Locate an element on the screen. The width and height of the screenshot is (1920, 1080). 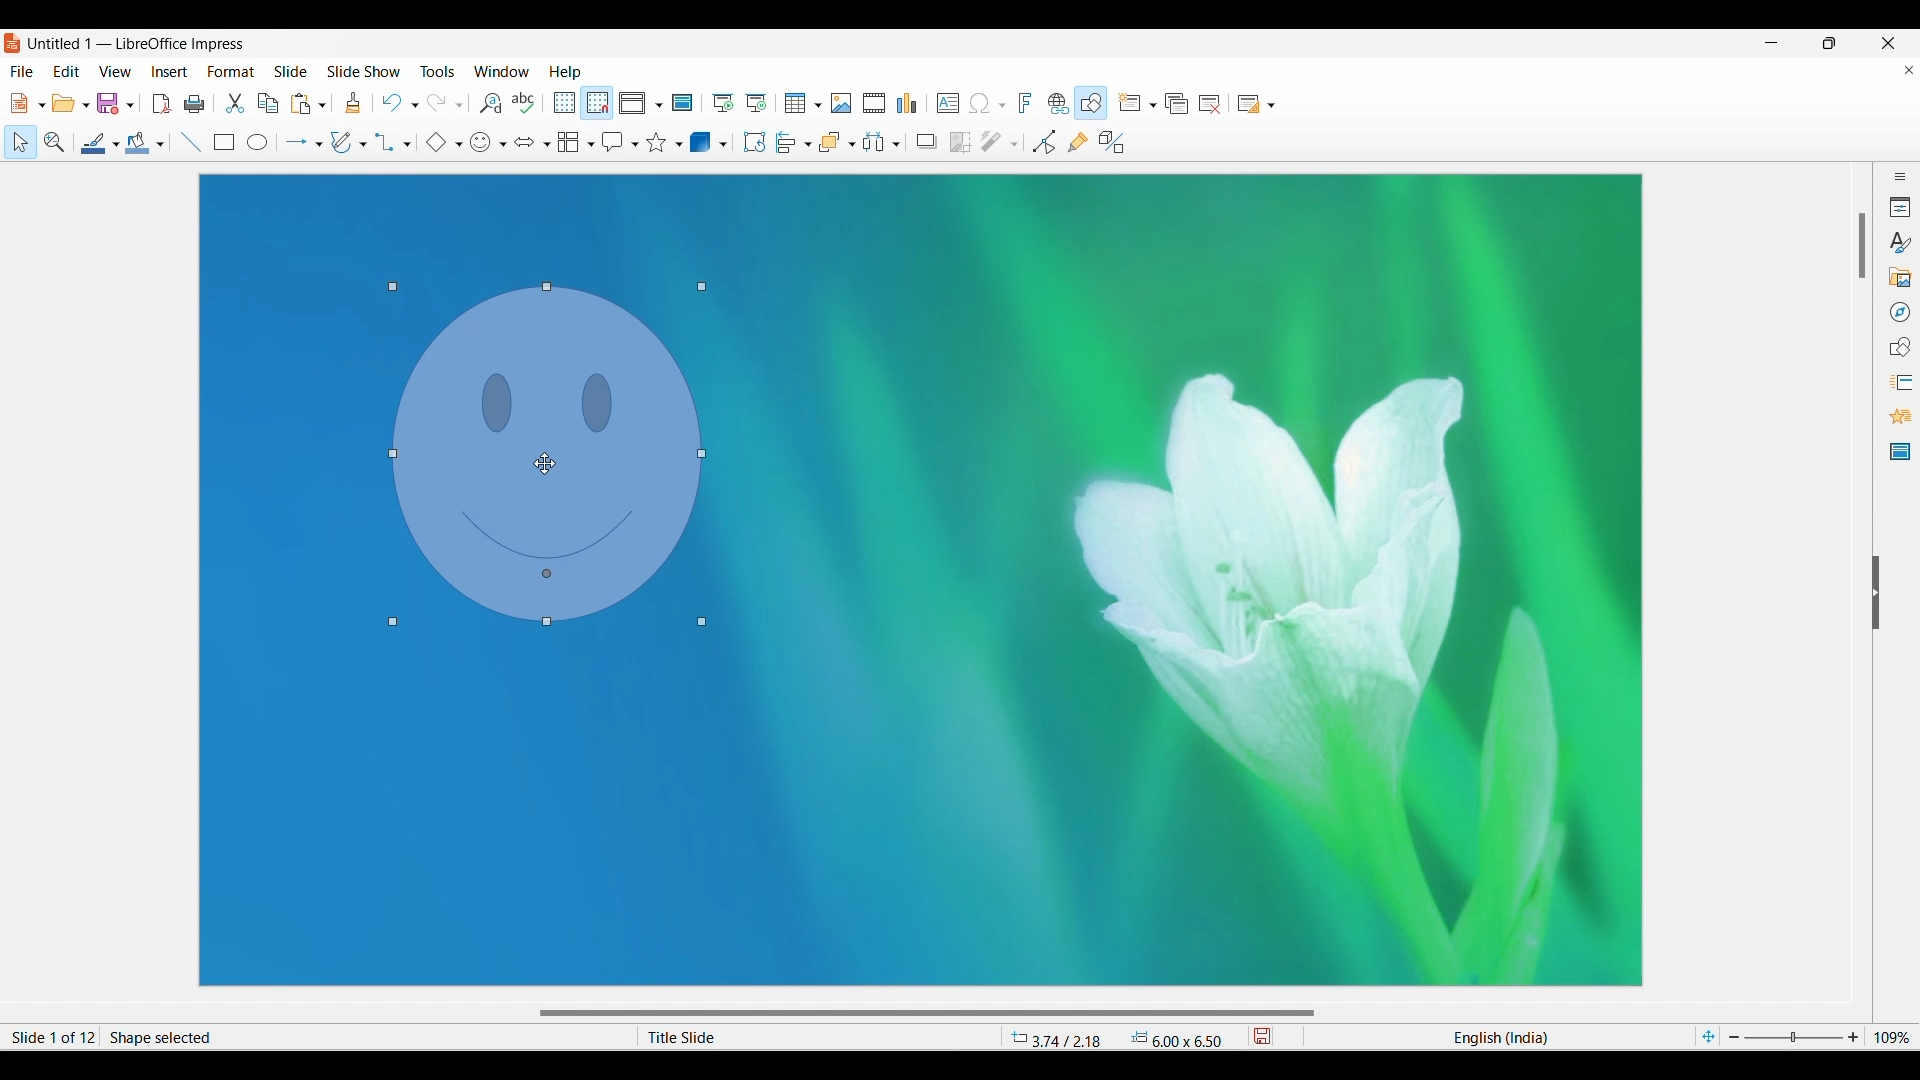
Fit slide to current window is located at coordinates (1708, 1037).